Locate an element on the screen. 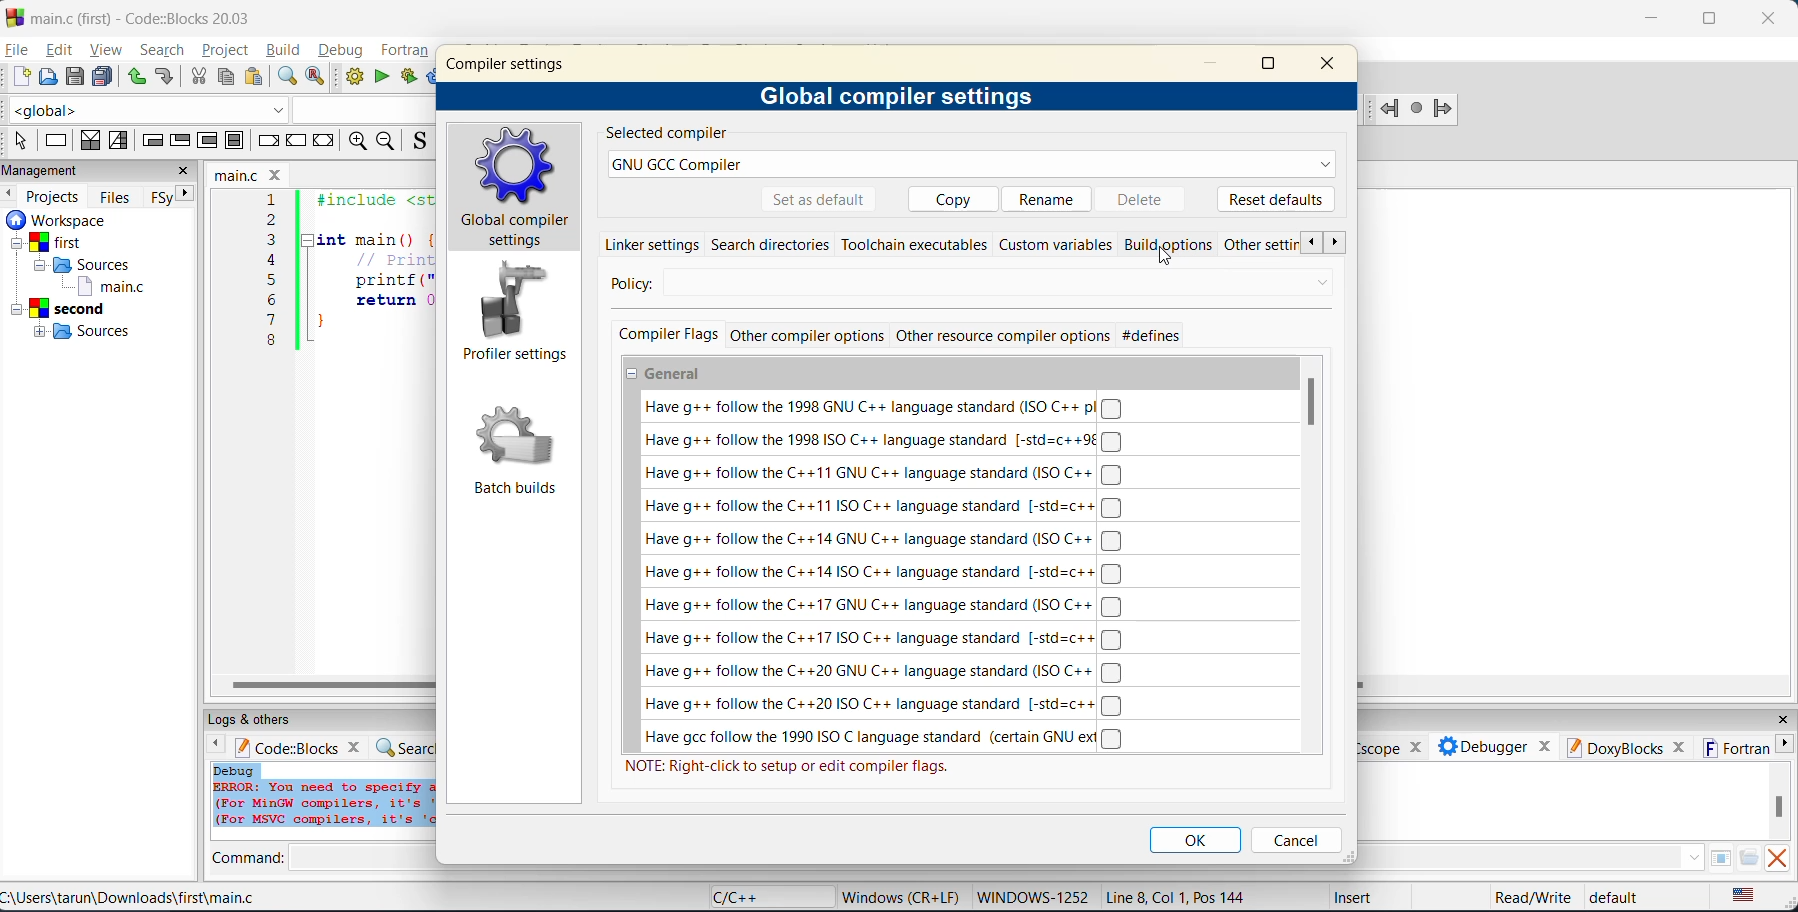 The image size is (1798, 912). Have gcc follow the 1990 1SO C language standard certain GNU ext is located at coordinates (887, 738).